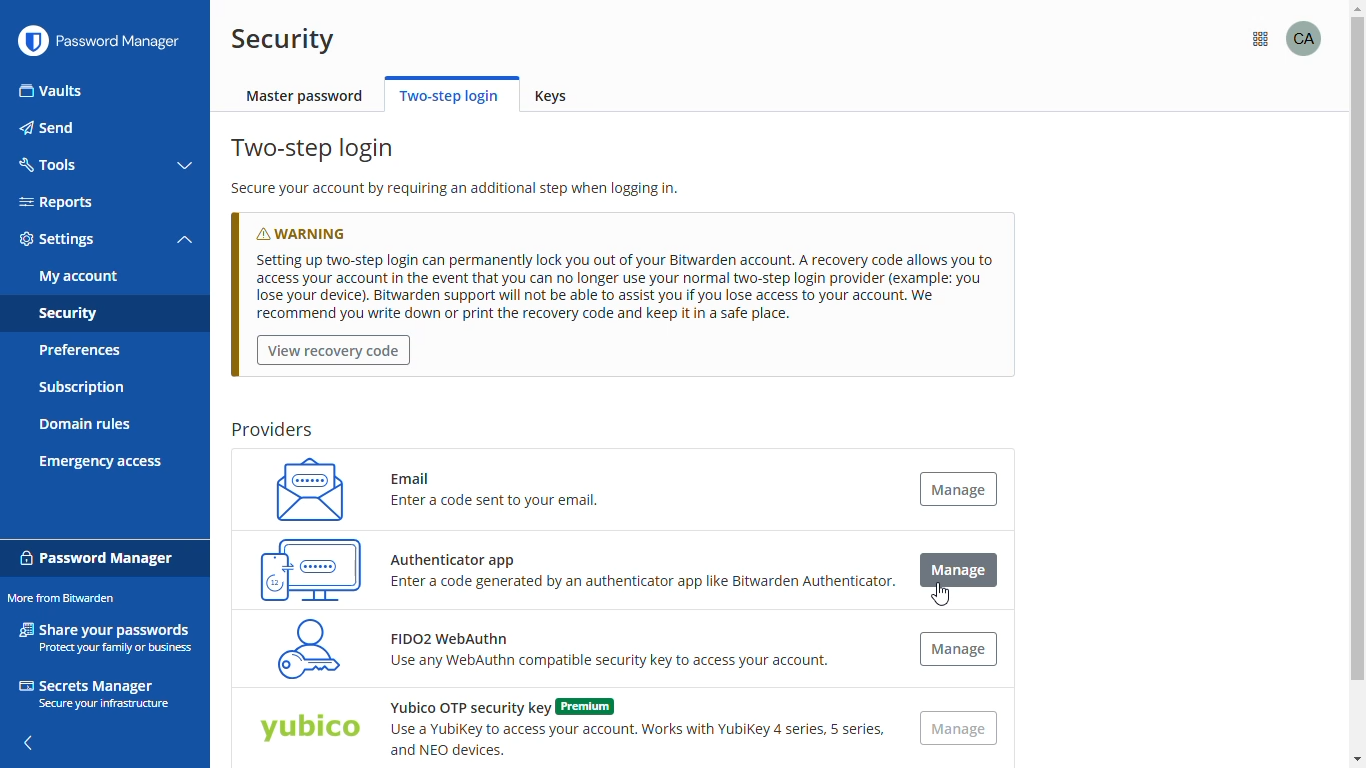 Image resolution: width=1366 pixels, height=768 pixels. I want to click on more from bitwarden, so click(60, 598).